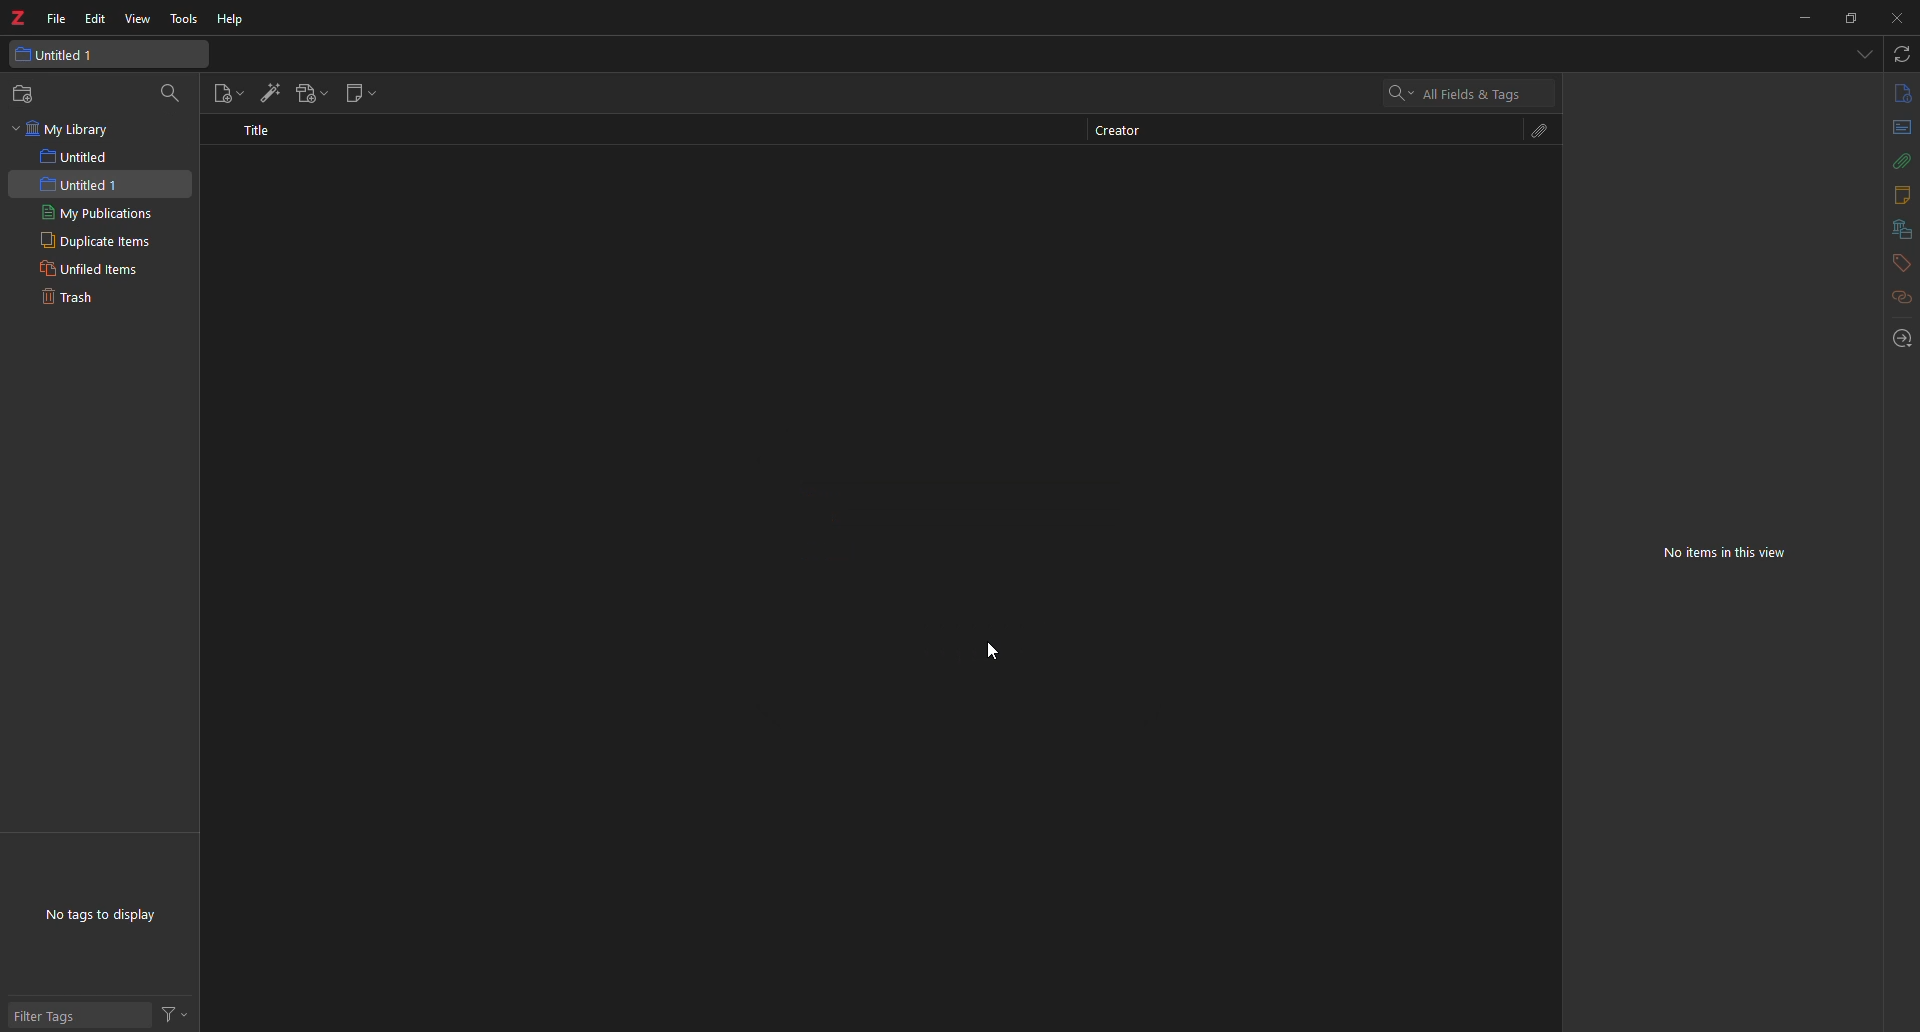 This screenshot has height=1032, width=1920. Describe the element at coordinates (20, 17) in the screenshot. I see `z` at that location.